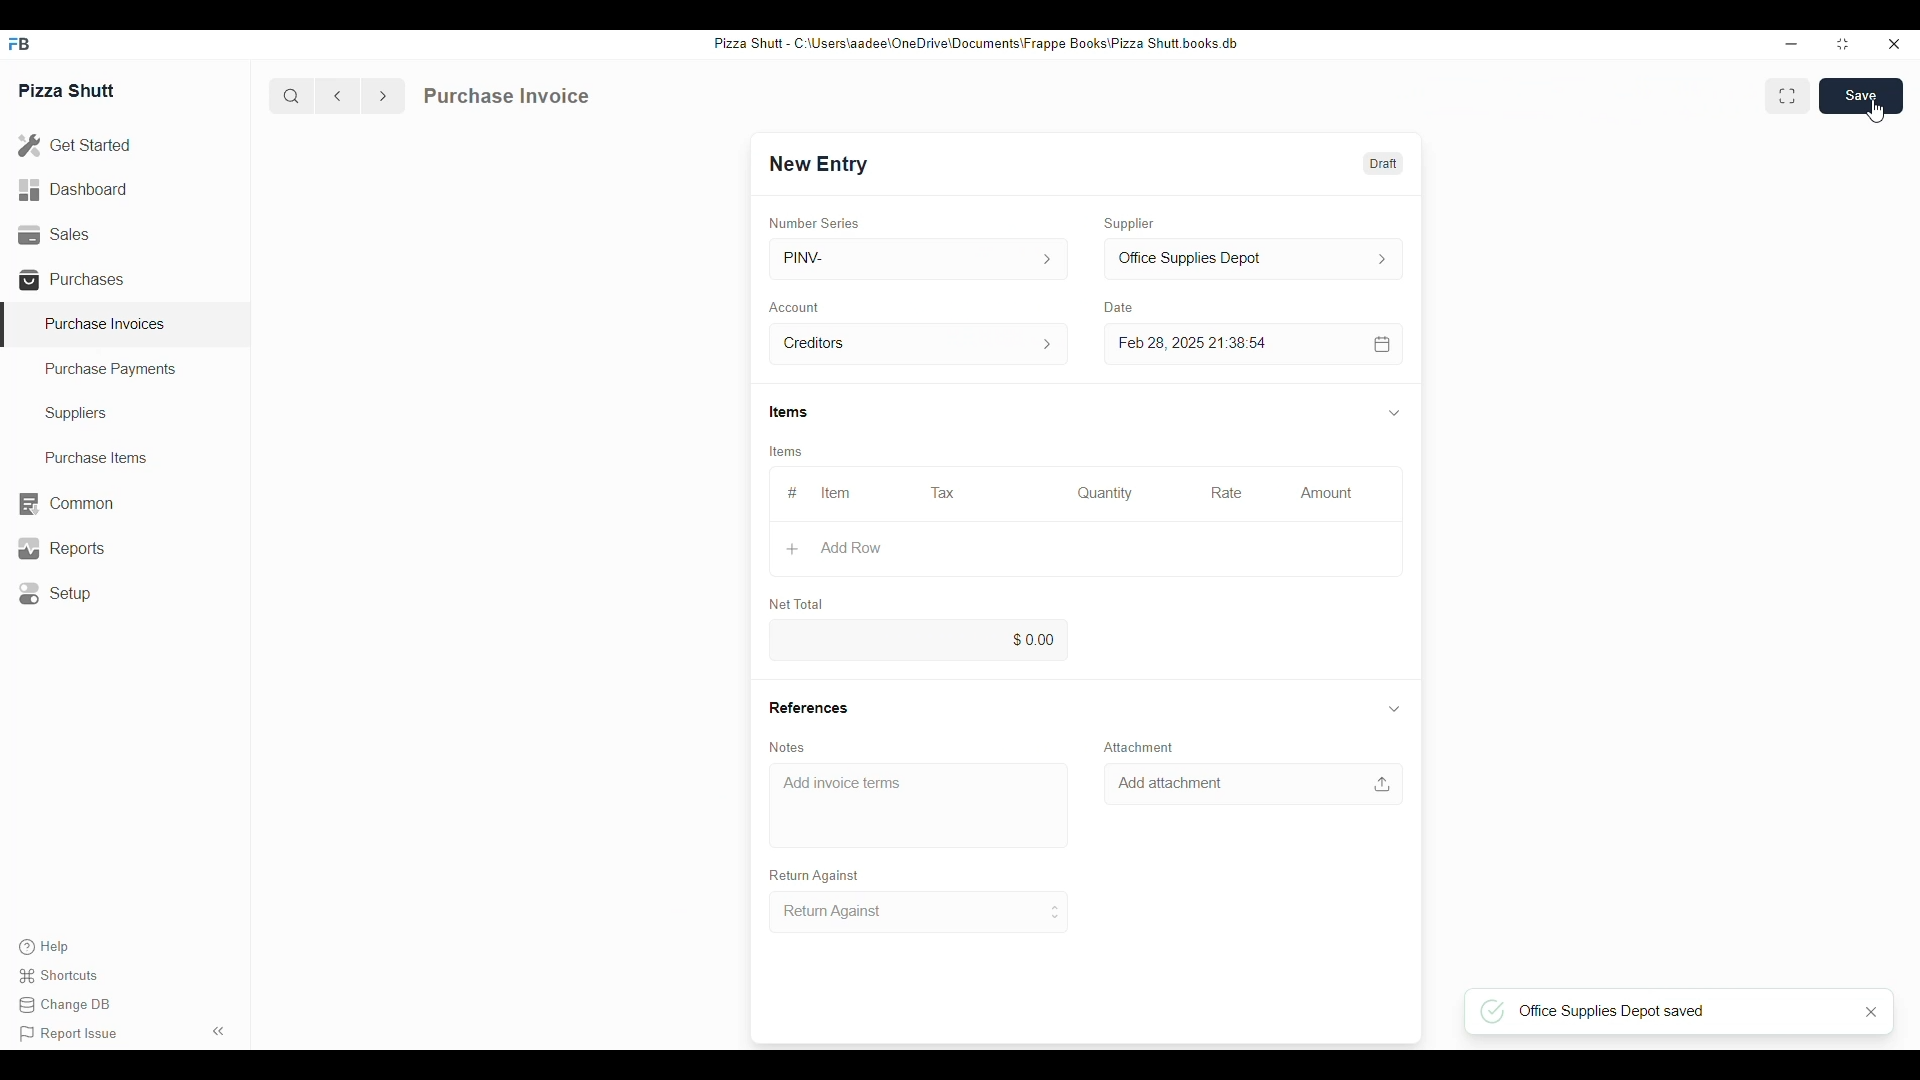 The width and height of the screenshot is (1920, 1080). I want to click on Common, so click(65, 504).